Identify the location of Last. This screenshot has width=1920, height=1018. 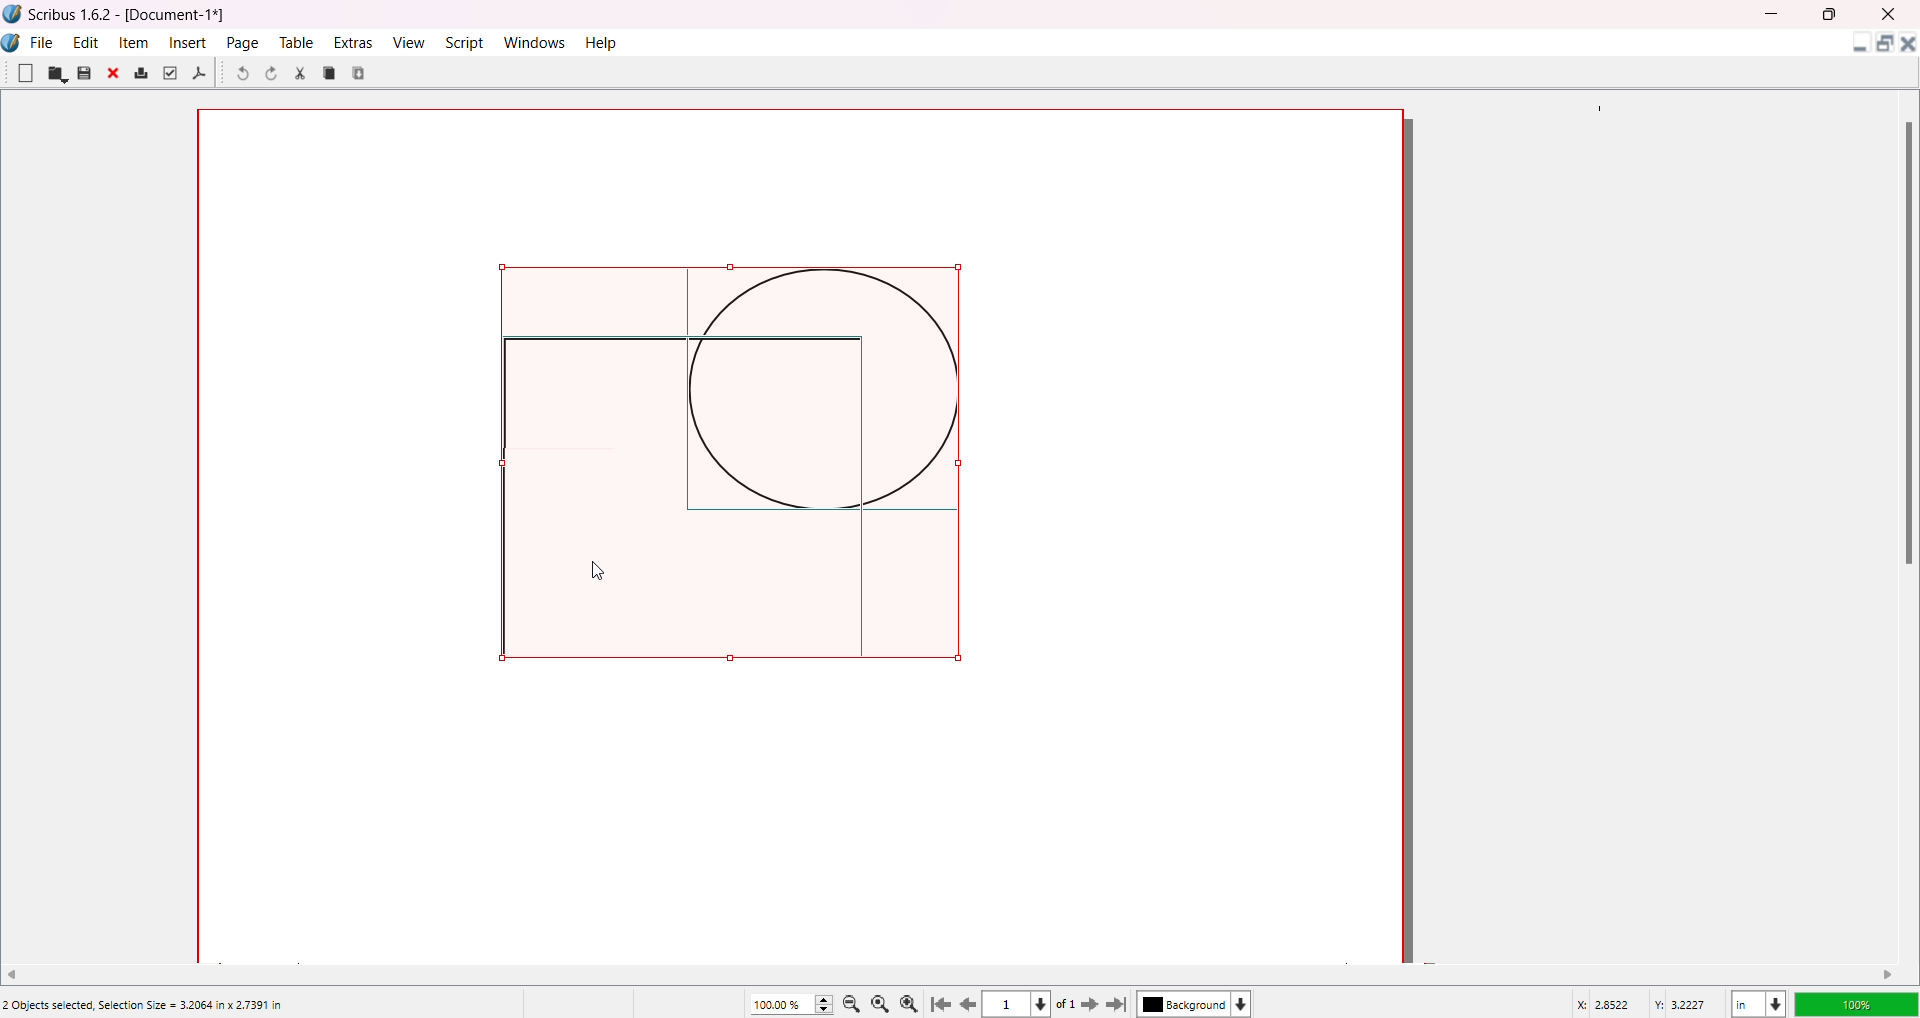
(1119, 1003).